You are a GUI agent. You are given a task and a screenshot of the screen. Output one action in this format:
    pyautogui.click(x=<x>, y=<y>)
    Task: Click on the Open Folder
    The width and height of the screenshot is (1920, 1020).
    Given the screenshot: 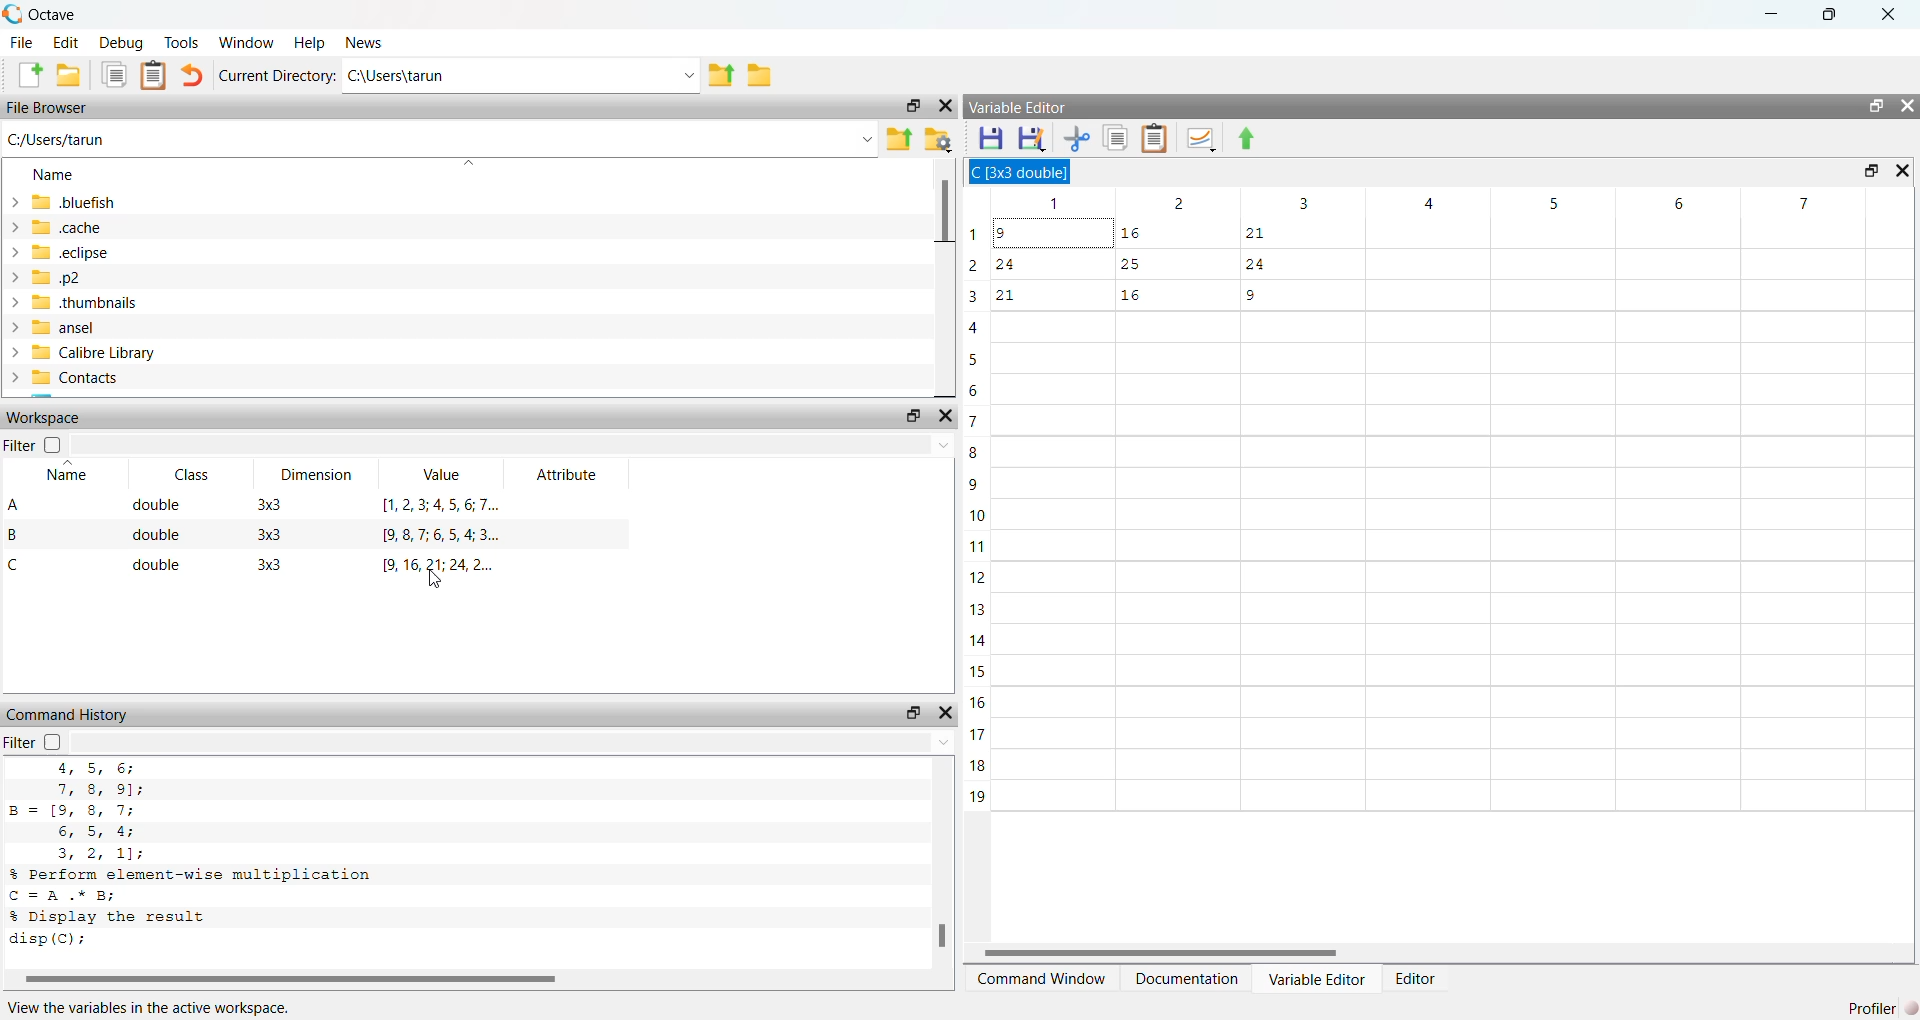 What is the action you would take?
    pyautogui.click(x=69, y=75)
    